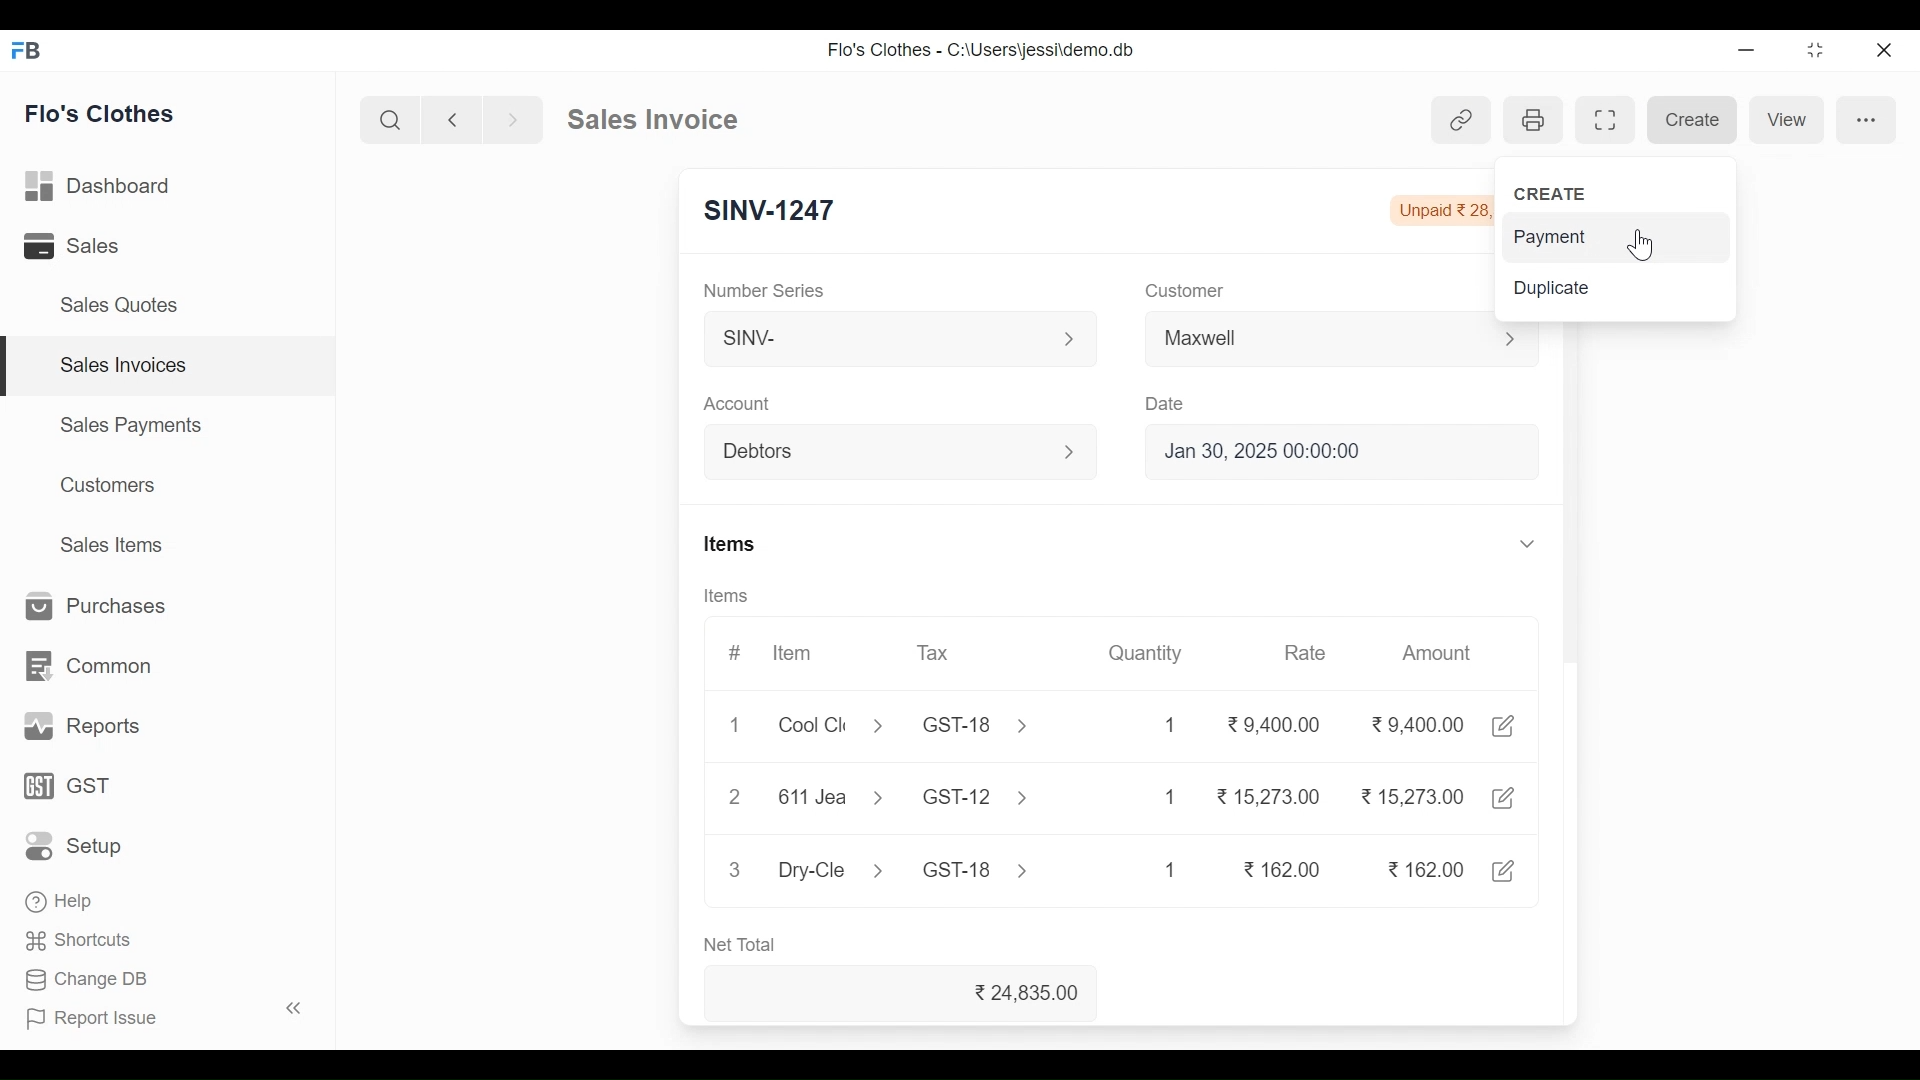 The image size is (1920, 1080). What do you see at coordinates (1610, 119) in the screenshot?
I see `Toggle between form and full width` at bounding box center [1610, 119].